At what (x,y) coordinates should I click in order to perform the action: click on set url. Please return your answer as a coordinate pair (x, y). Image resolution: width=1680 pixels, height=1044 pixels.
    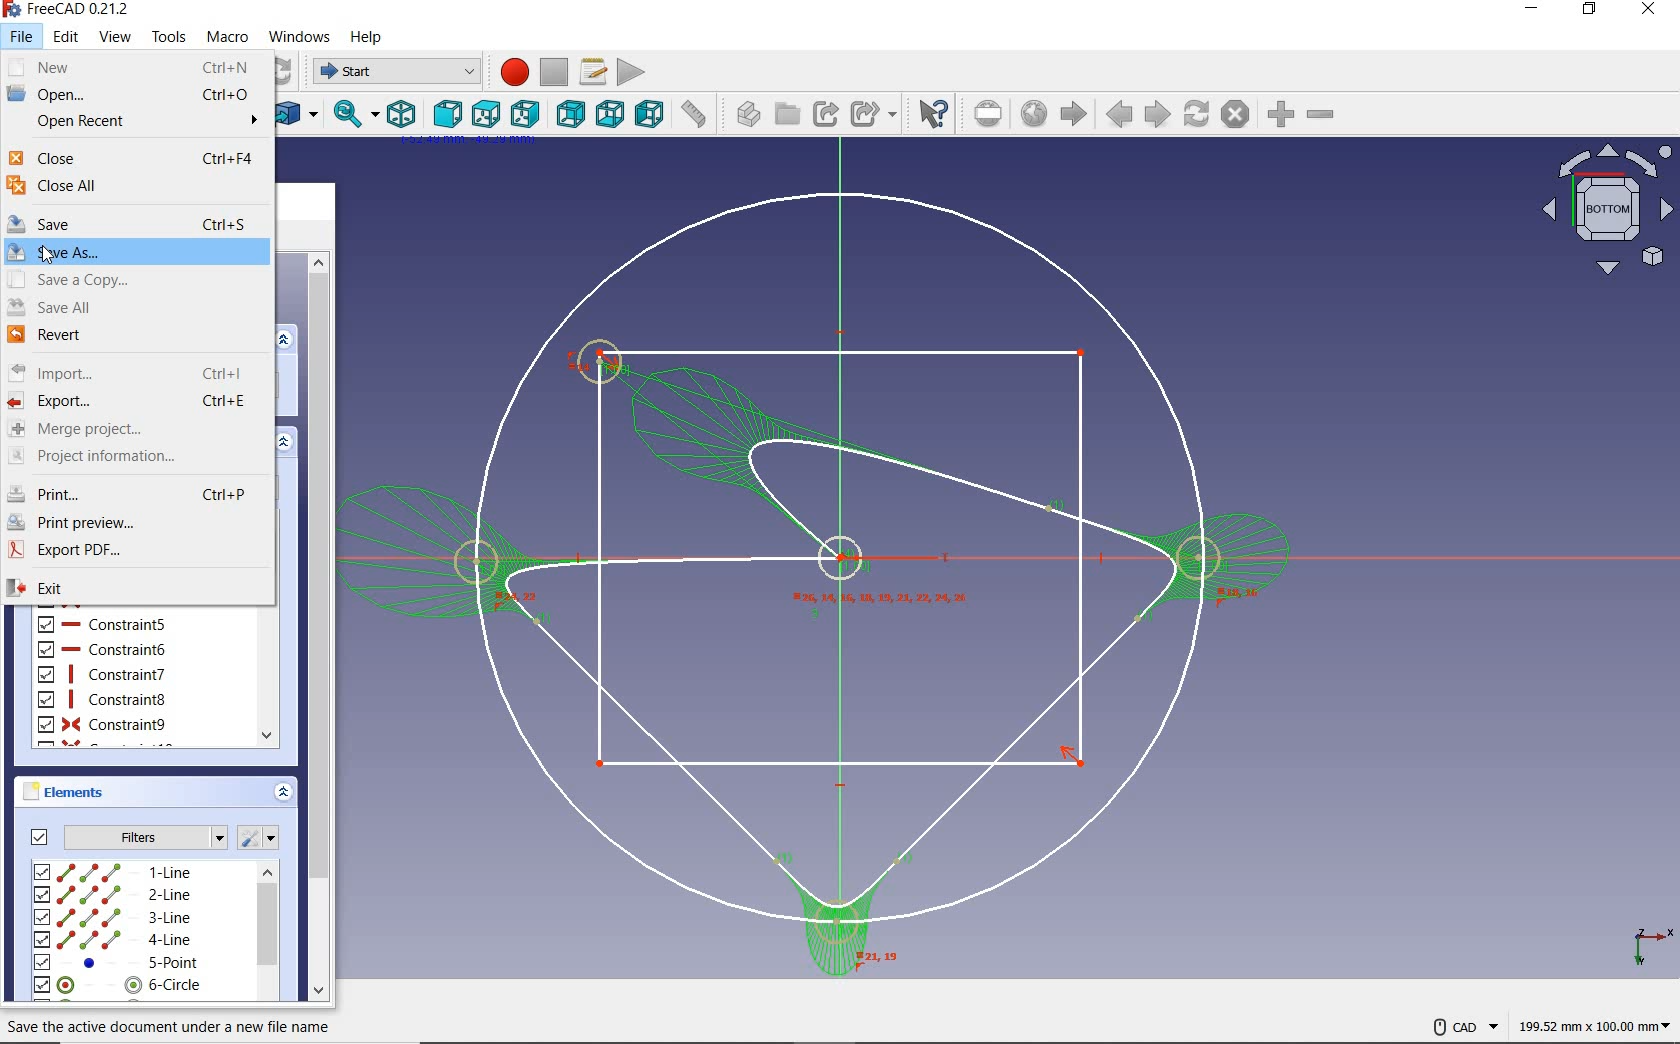
    Looking at the image, I should click on (990, 114).